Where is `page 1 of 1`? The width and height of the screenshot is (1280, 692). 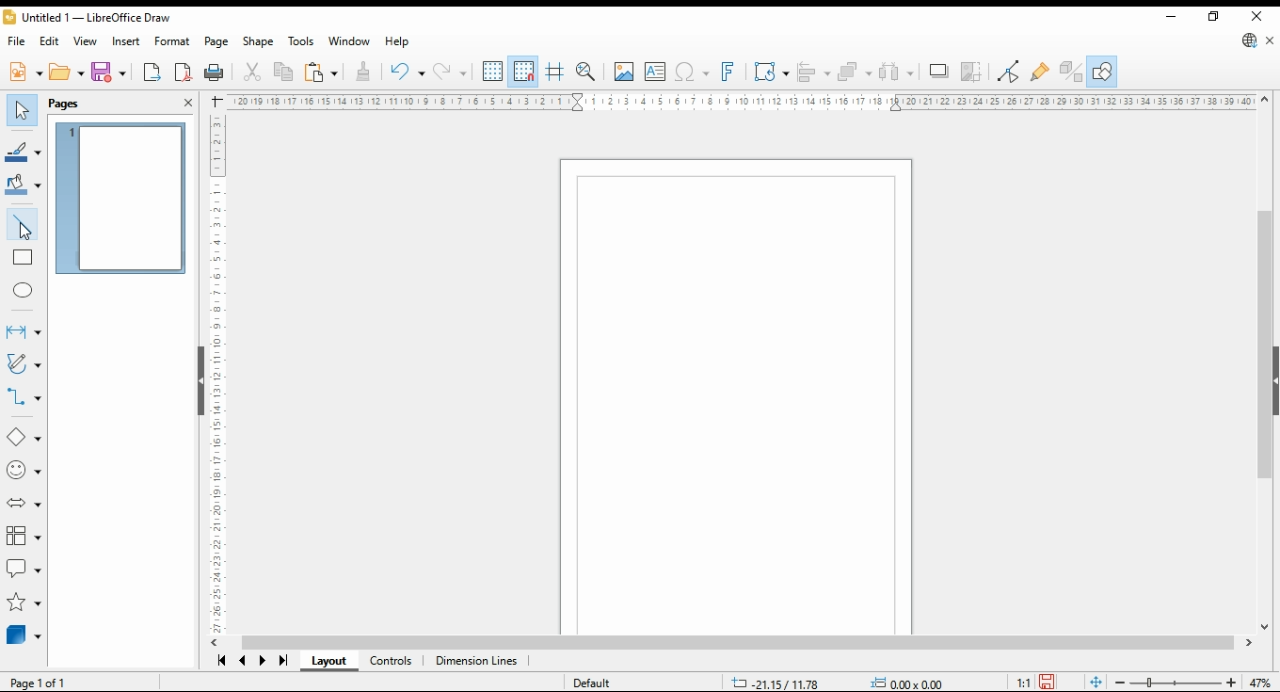 page 1 of 1 is located at coordinates (38, 681).